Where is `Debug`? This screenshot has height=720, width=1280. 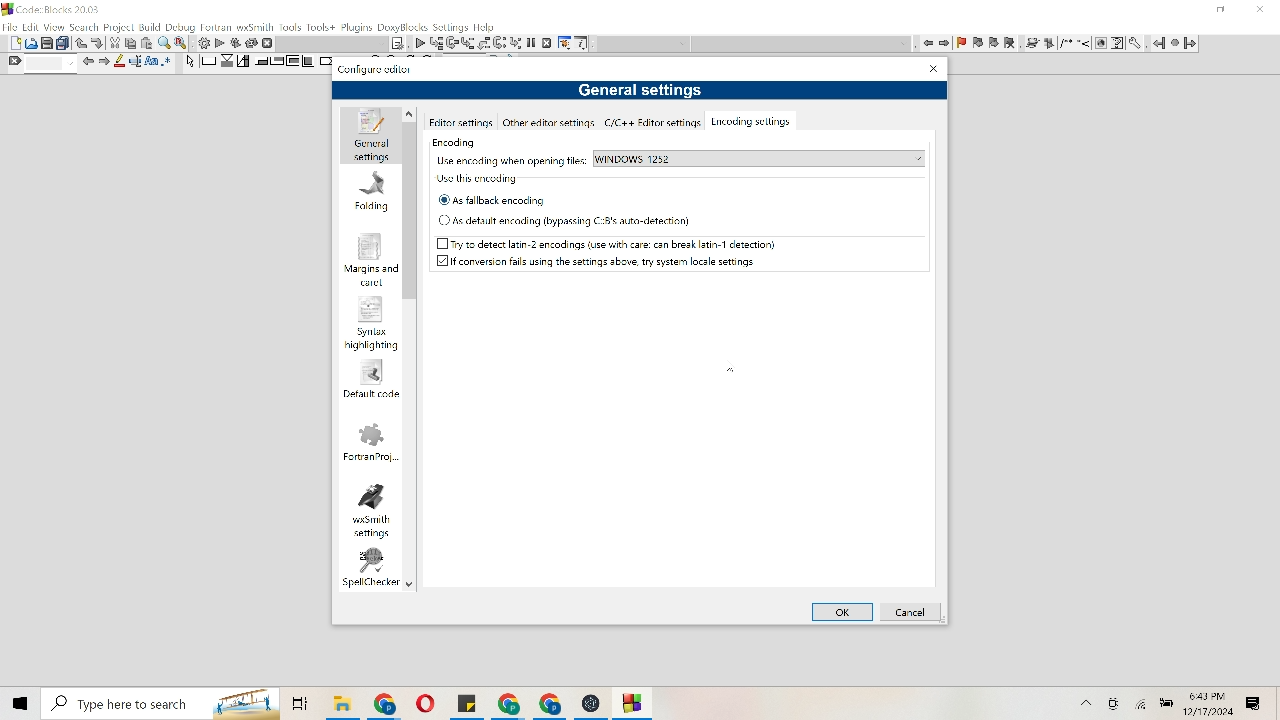
Debug is located at coordinates (180, 27).